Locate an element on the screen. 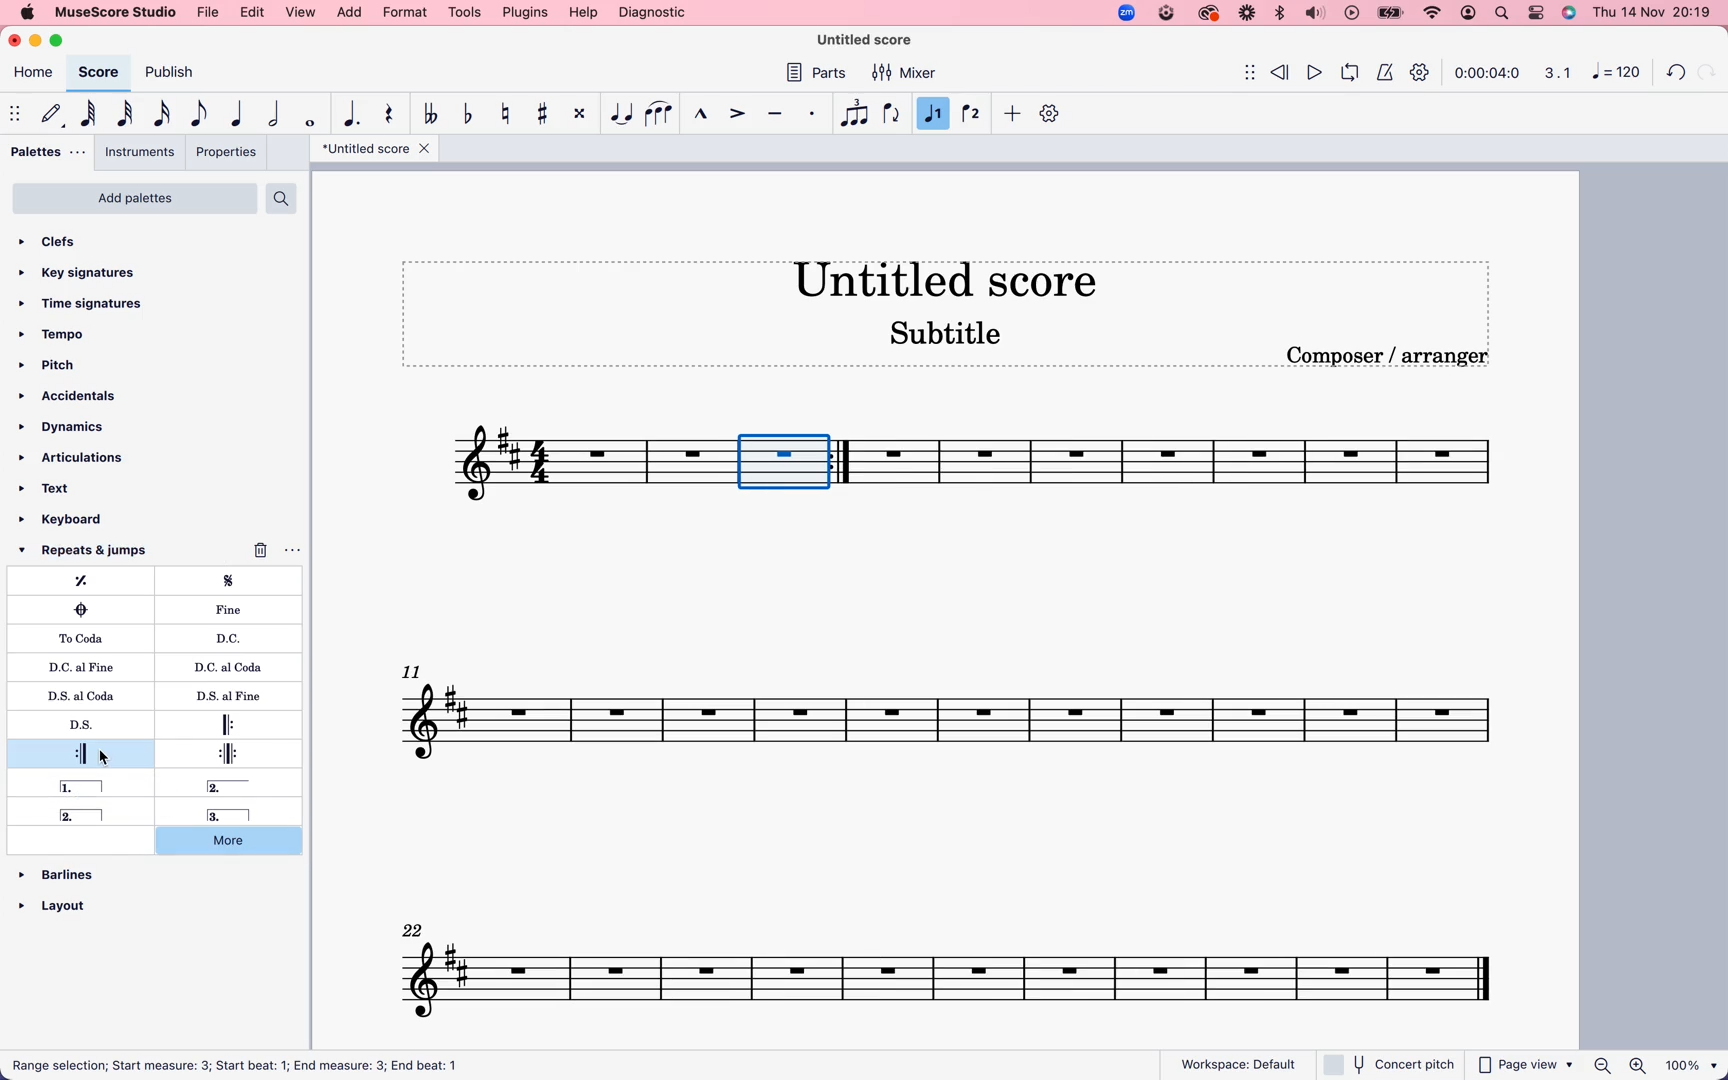  more is located at coordinates (1013, 115).